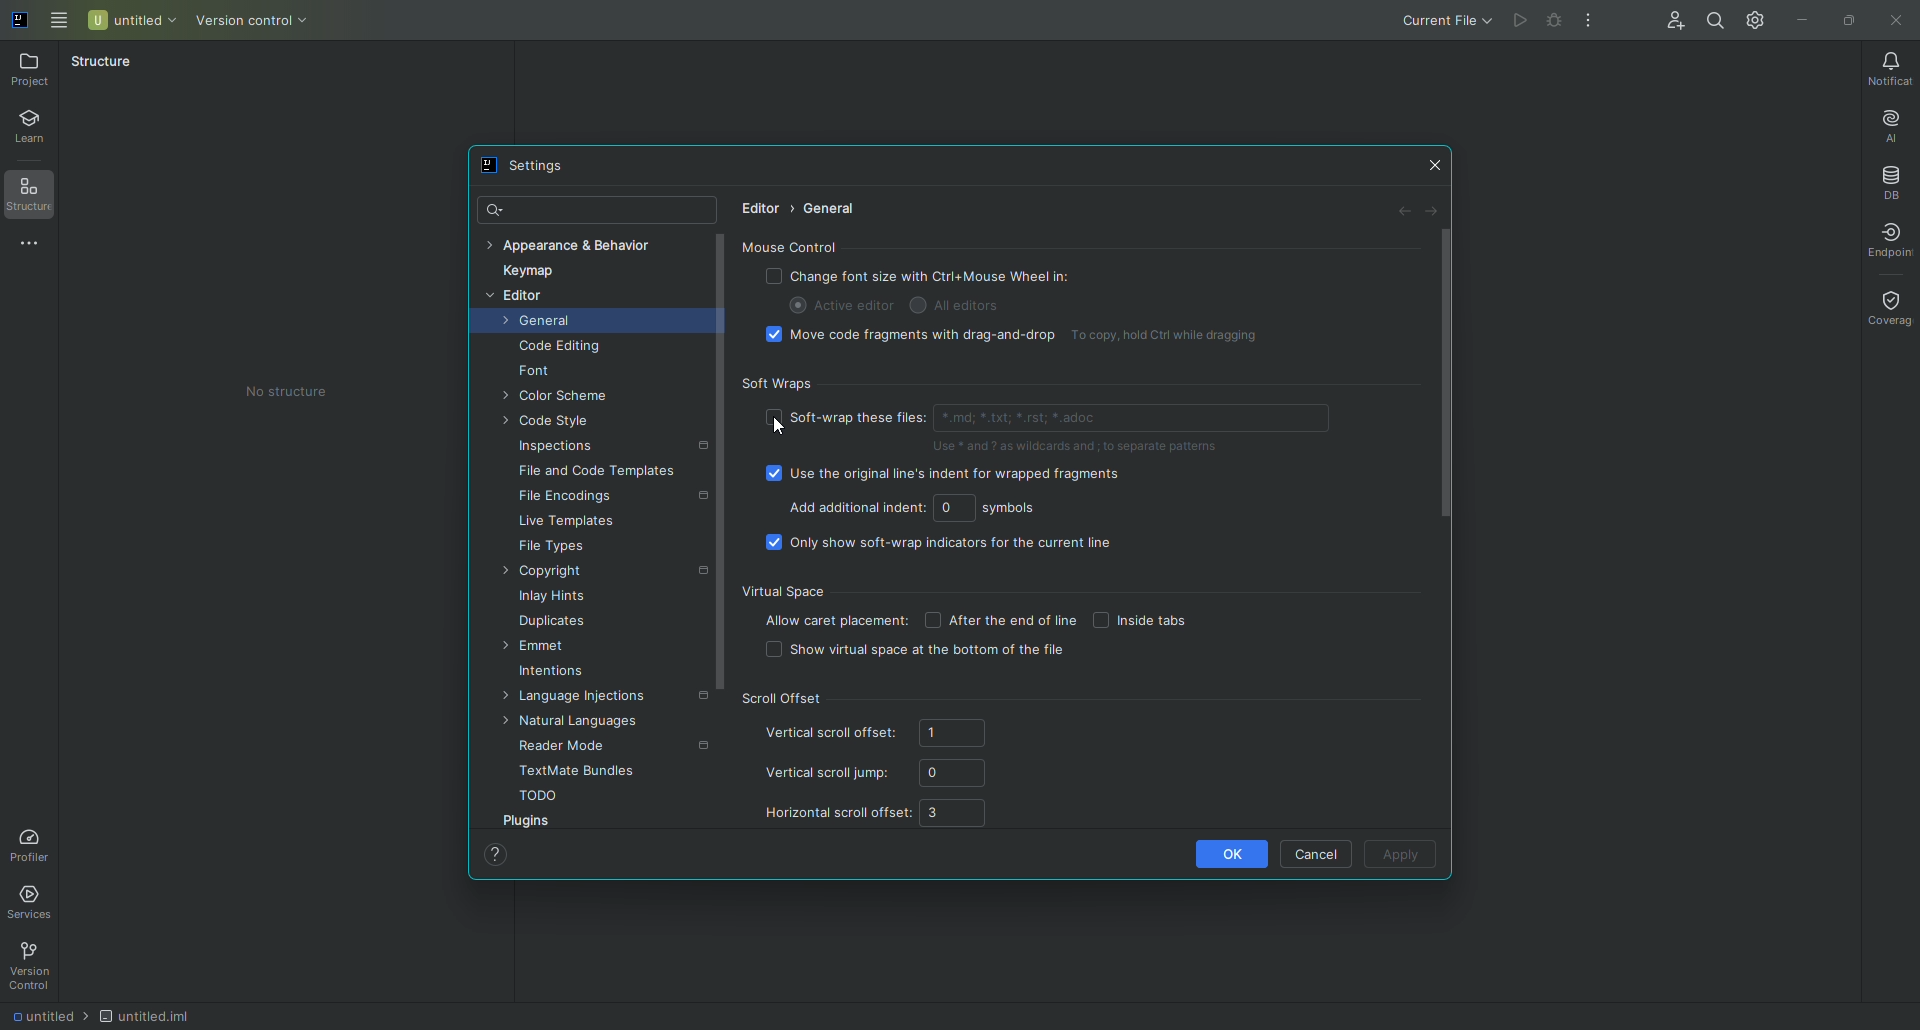  What do you see at coordinates (1435, 165) in the screenshot?
I see `Close` at bounding box center [1435, 165].